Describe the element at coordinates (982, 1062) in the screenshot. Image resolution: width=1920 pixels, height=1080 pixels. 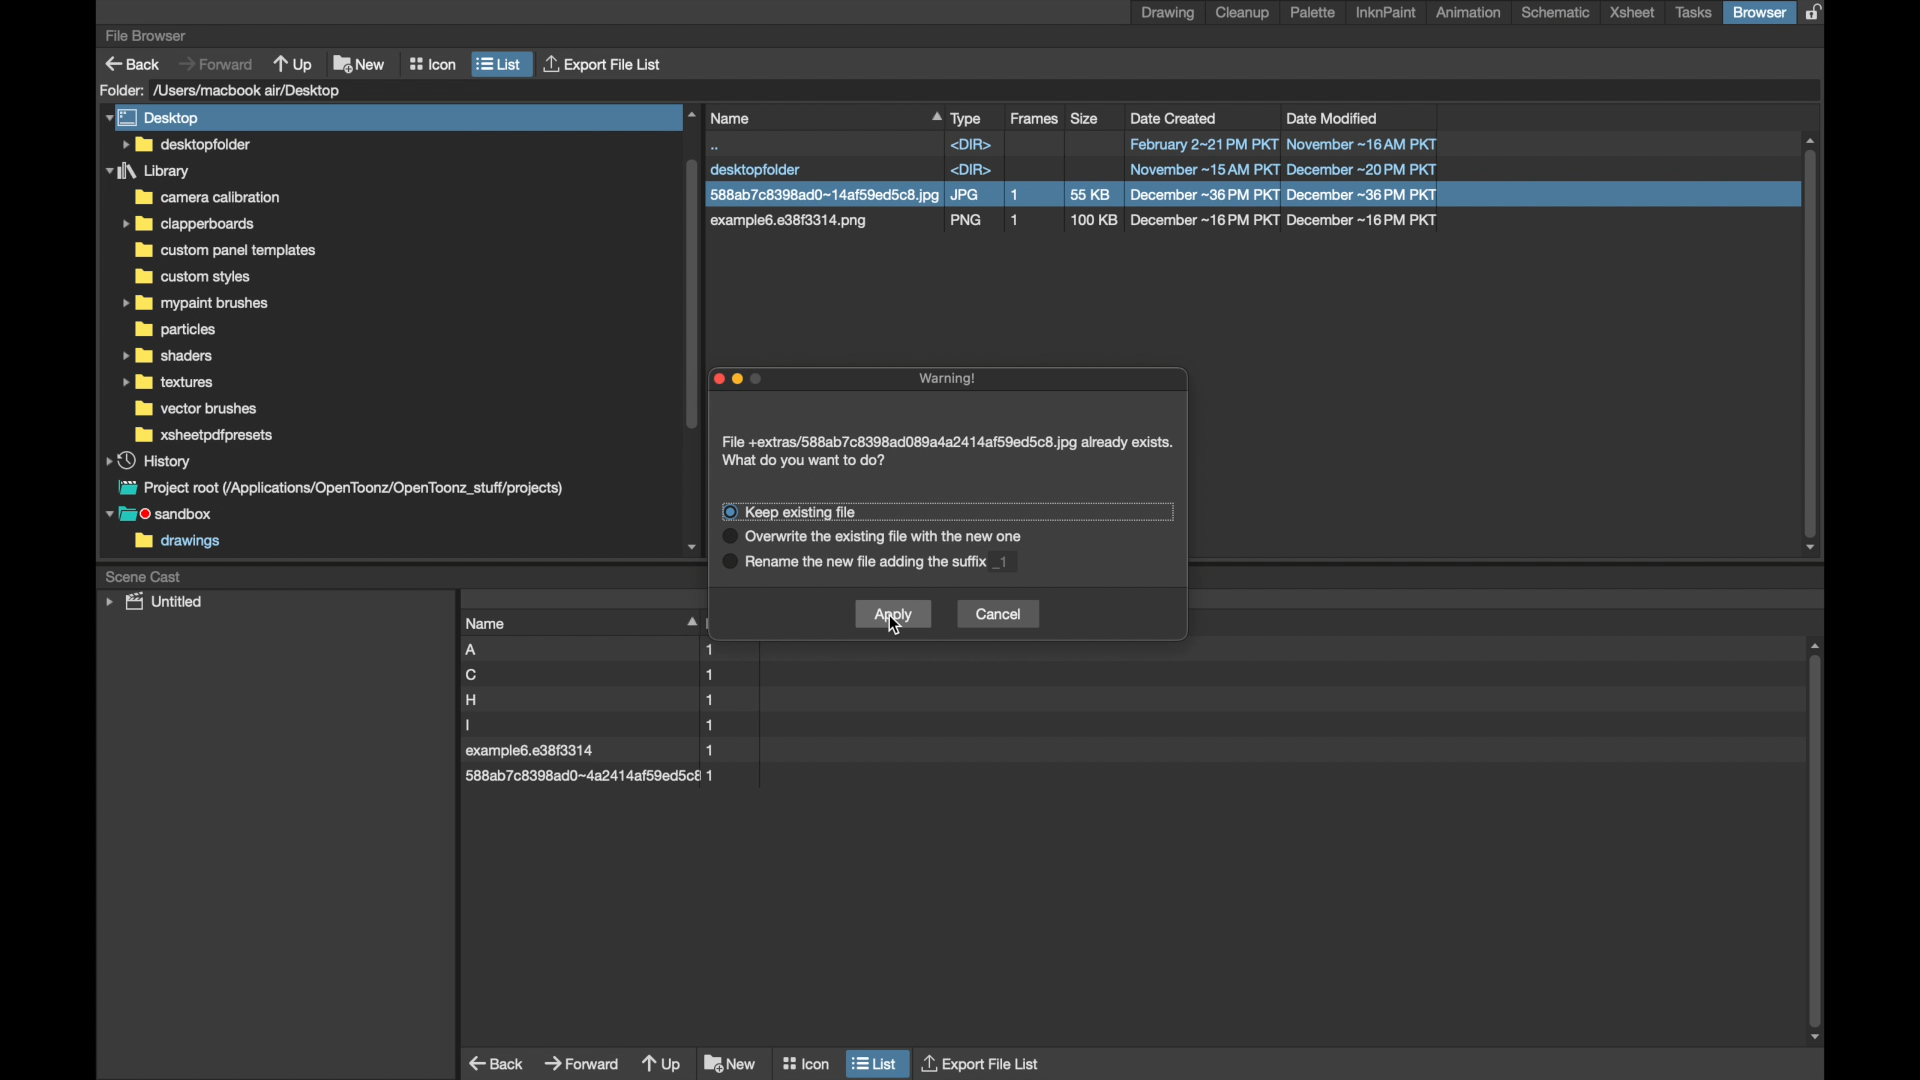
I see `export file list` at that location.